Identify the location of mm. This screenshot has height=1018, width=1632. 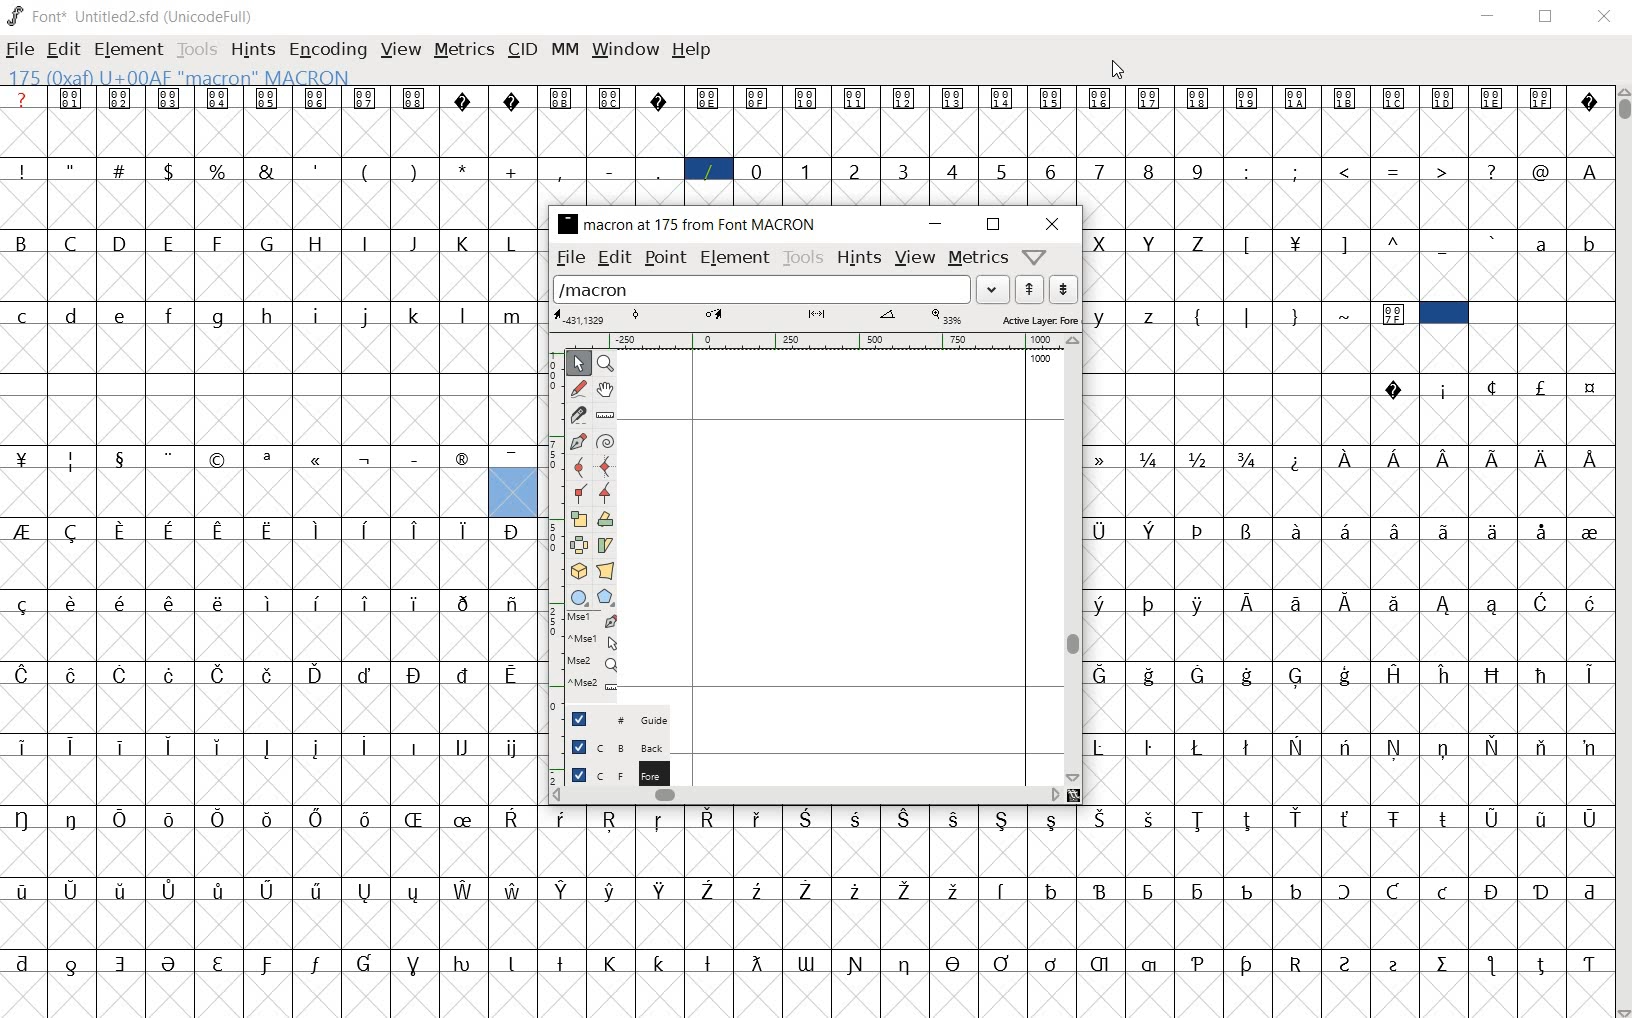
(565, 50).